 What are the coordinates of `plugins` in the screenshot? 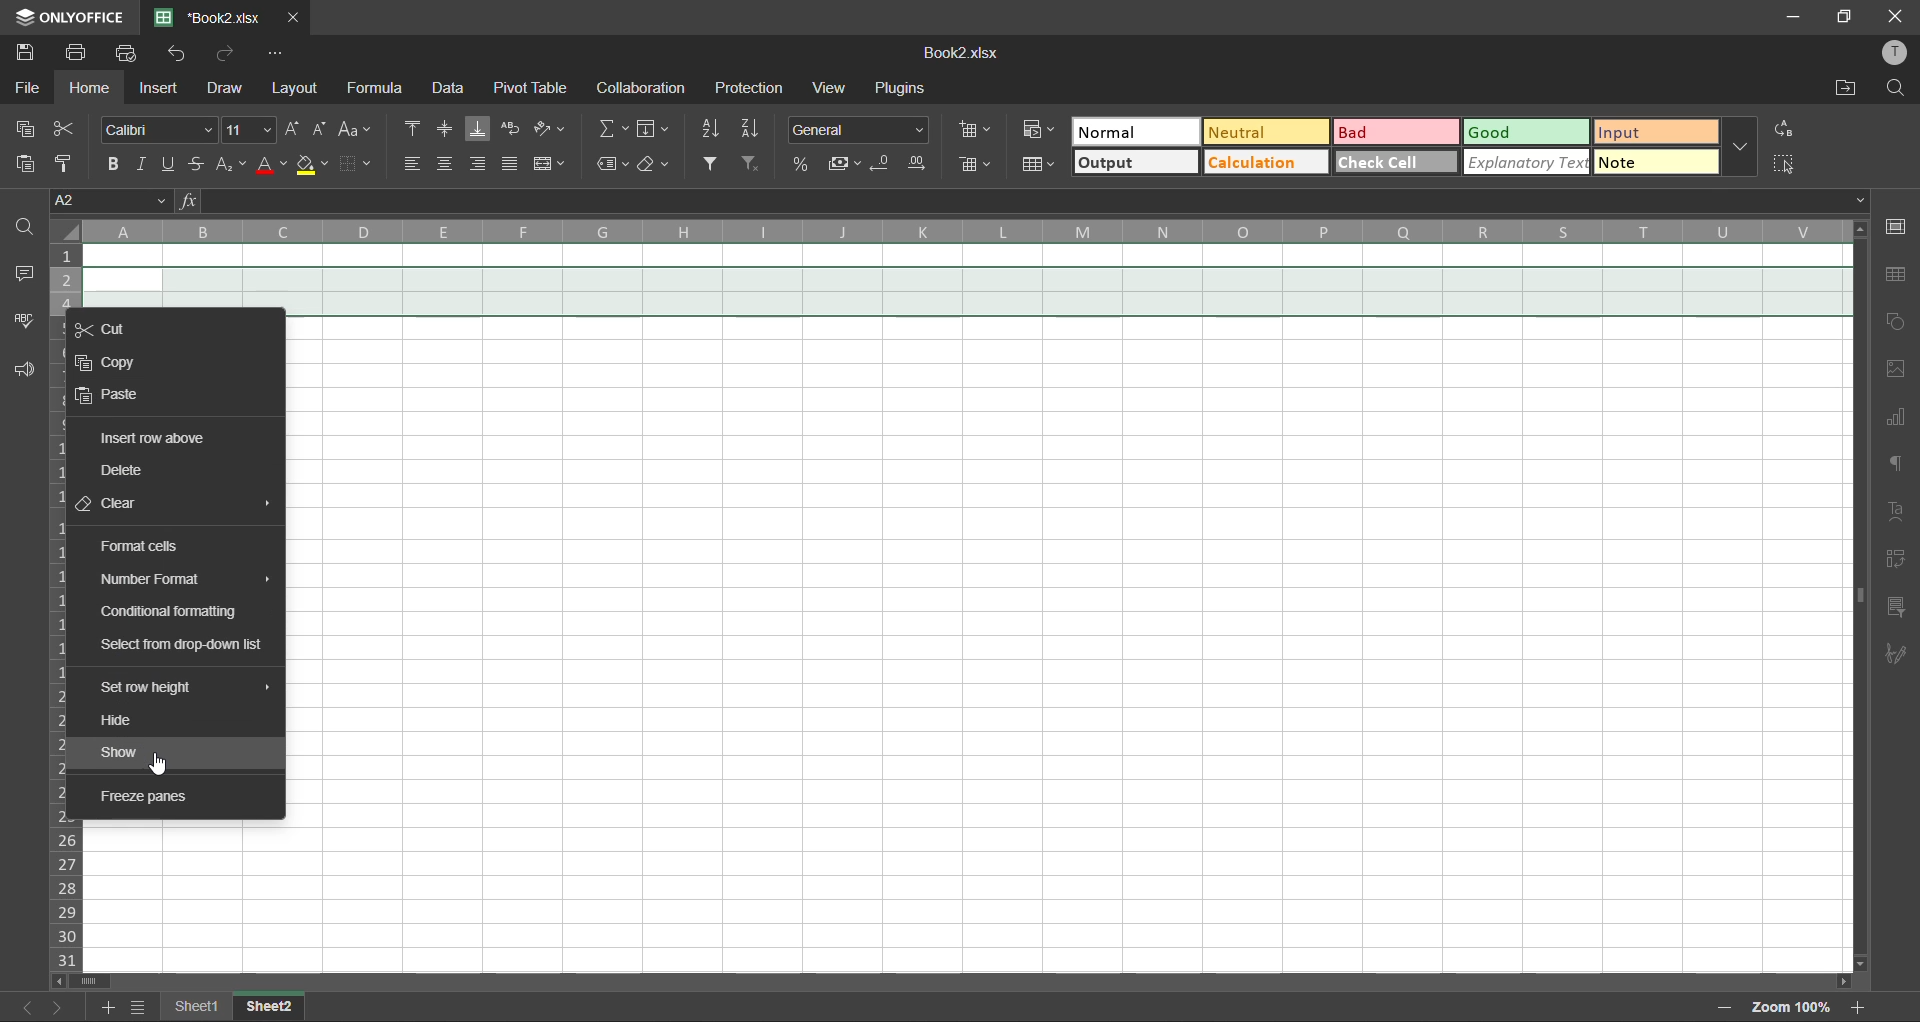 It's located at (898, 86).